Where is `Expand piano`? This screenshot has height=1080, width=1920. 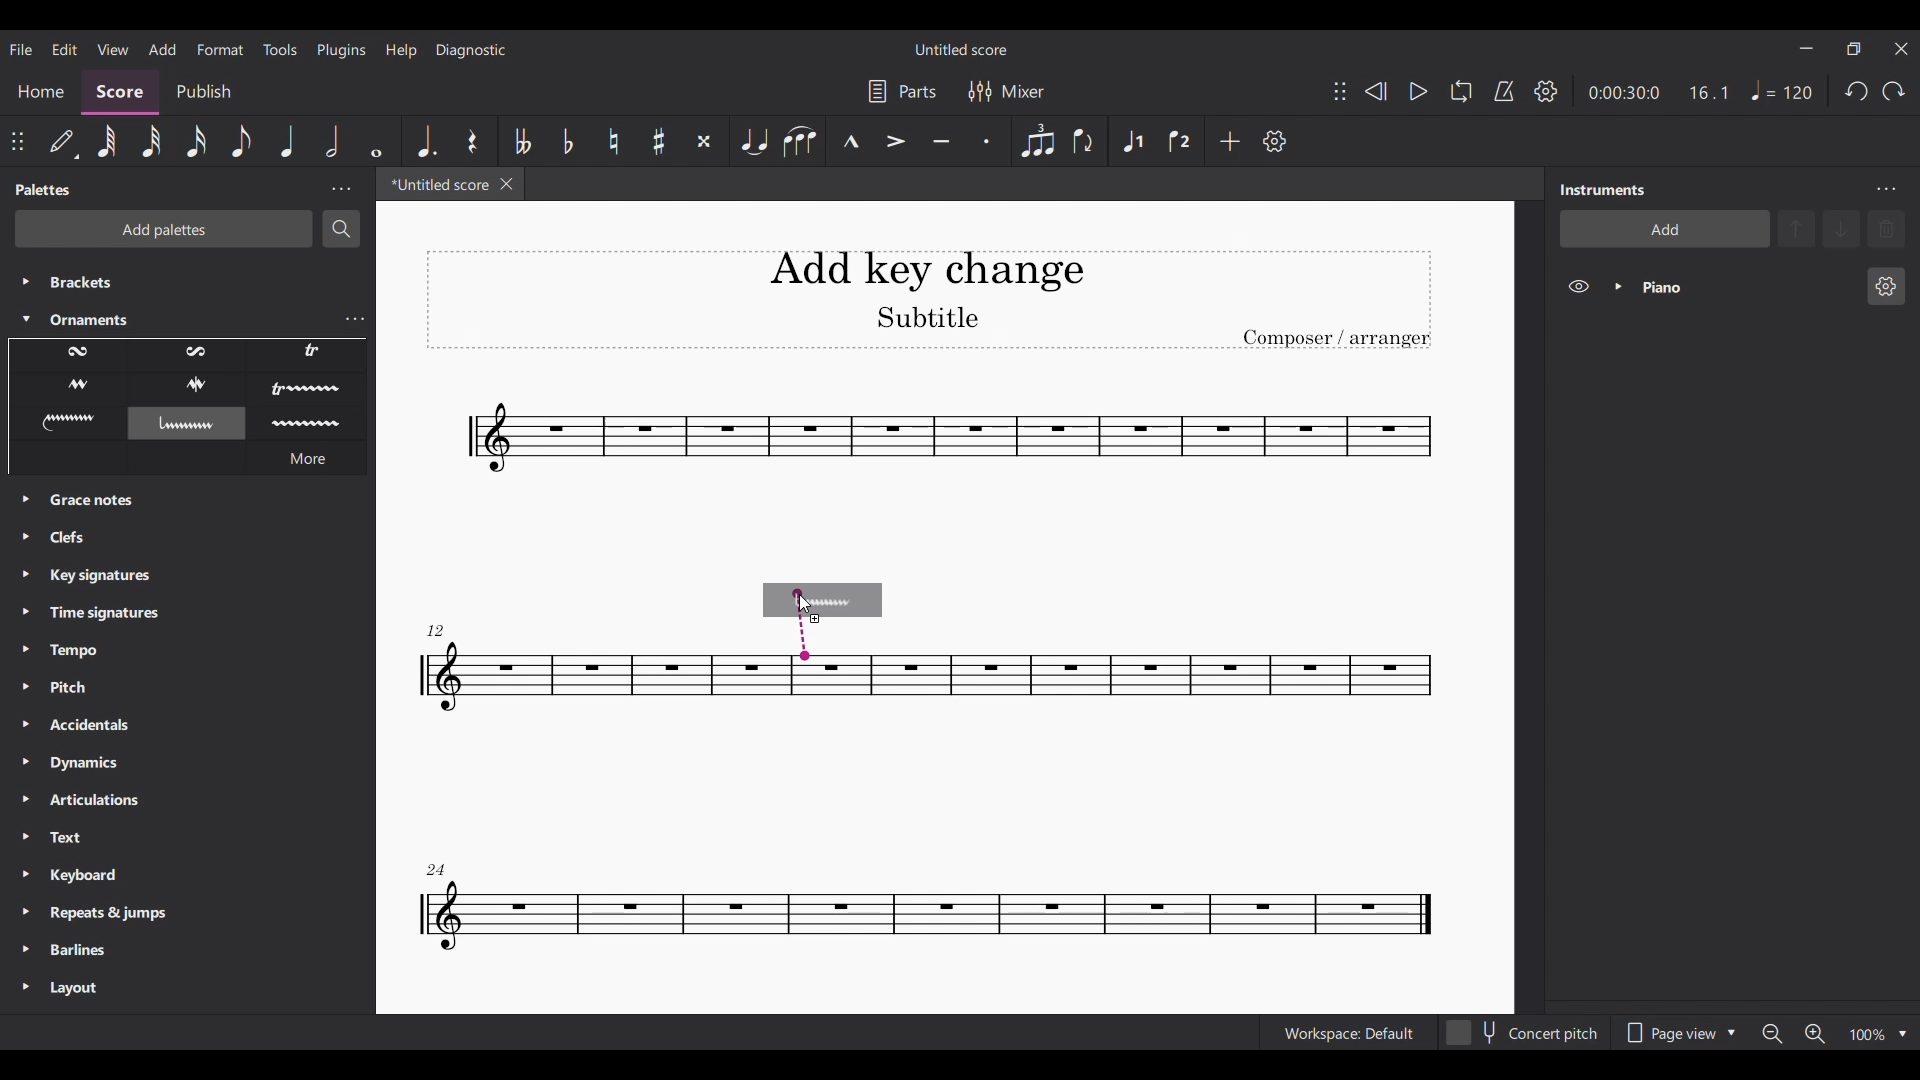 Expand piano is located at coordinates (1618, 286).